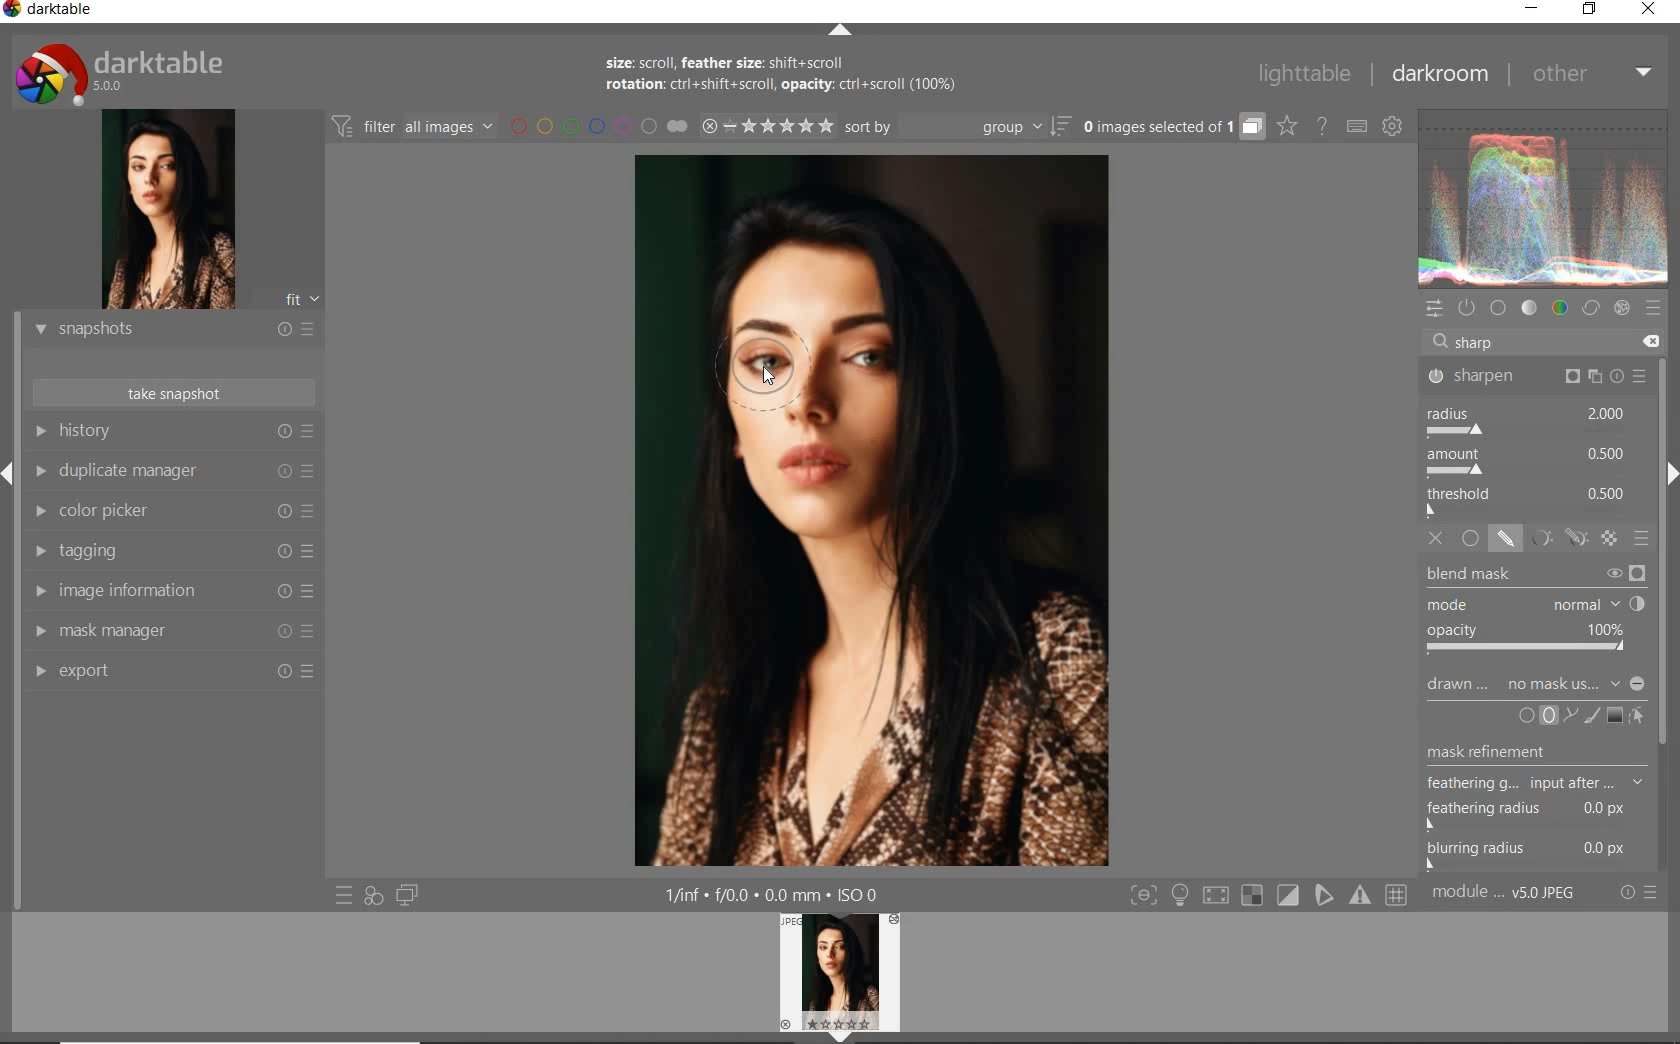  What do you see at coordinates (414, 129) in the screenshot?
I see `filter all images by module order` at bounding box center [414, 129].